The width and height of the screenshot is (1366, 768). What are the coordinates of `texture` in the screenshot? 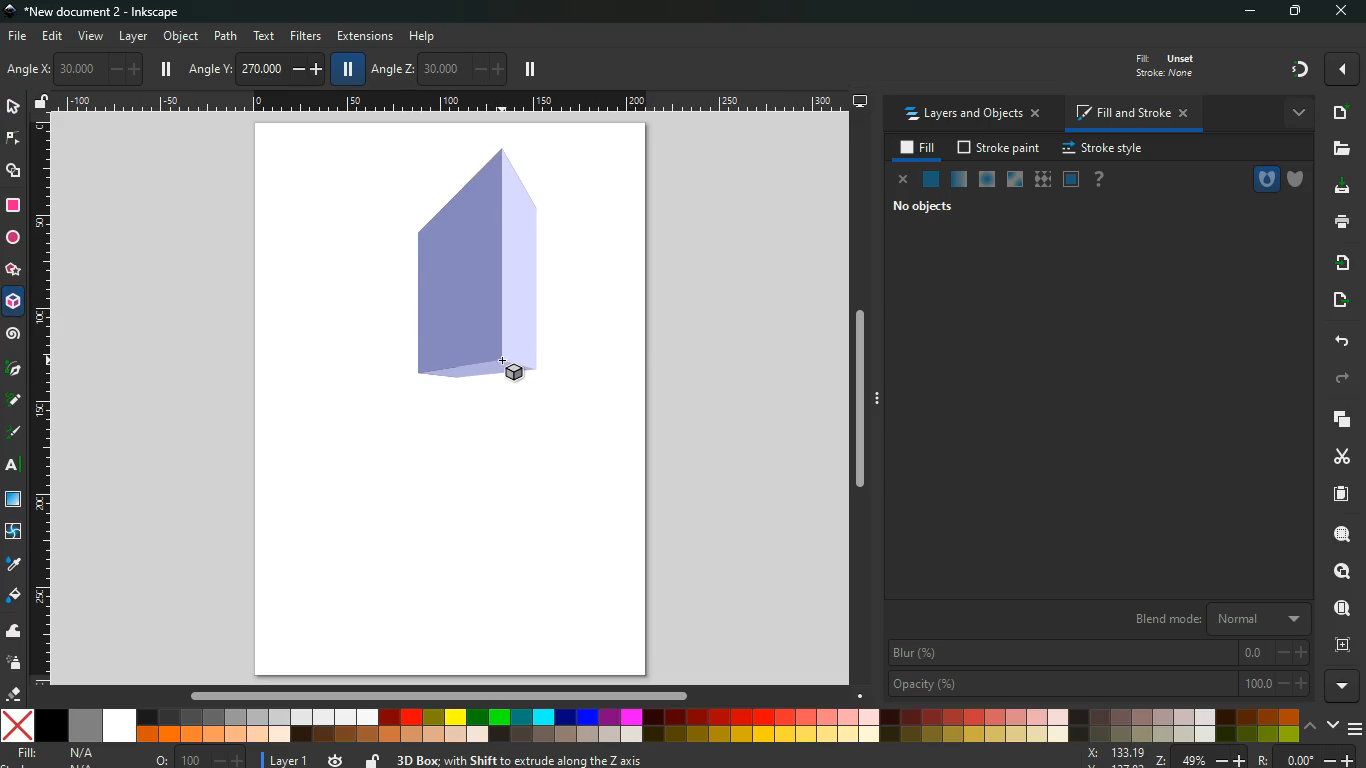 It's located at (1042, 182).